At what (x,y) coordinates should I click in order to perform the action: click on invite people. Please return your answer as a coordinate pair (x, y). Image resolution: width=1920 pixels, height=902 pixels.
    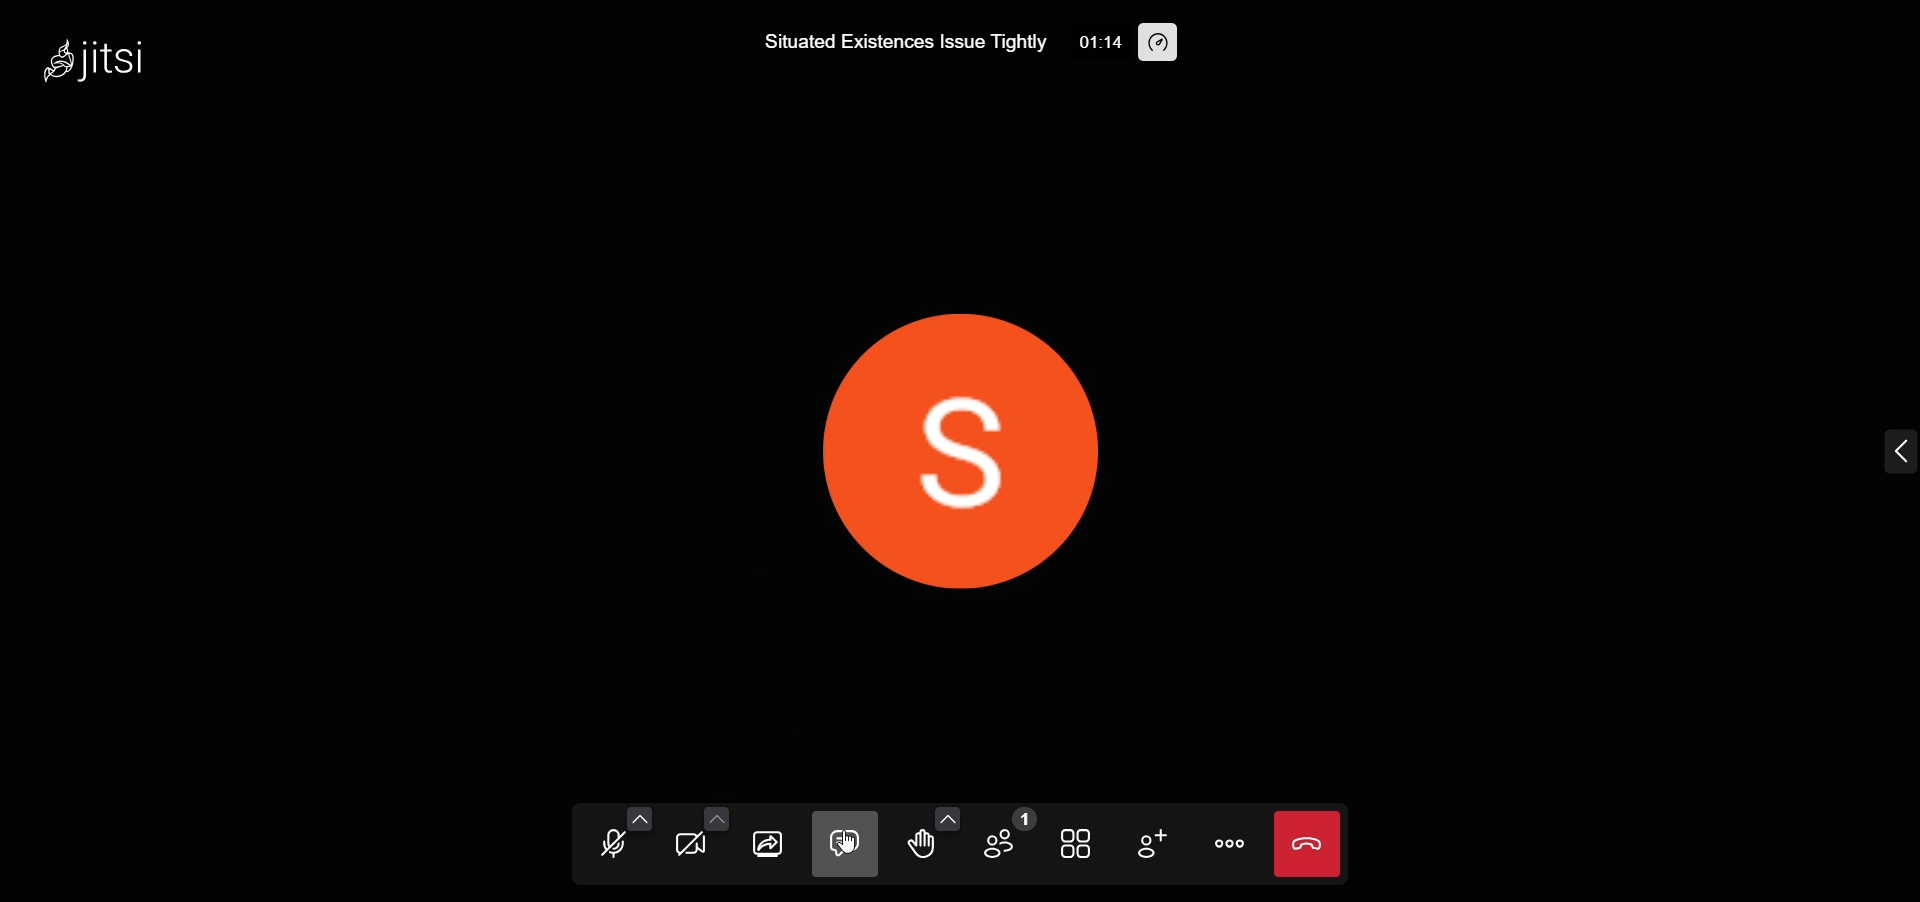
    Looking at the image, I should click on (1153, 844).